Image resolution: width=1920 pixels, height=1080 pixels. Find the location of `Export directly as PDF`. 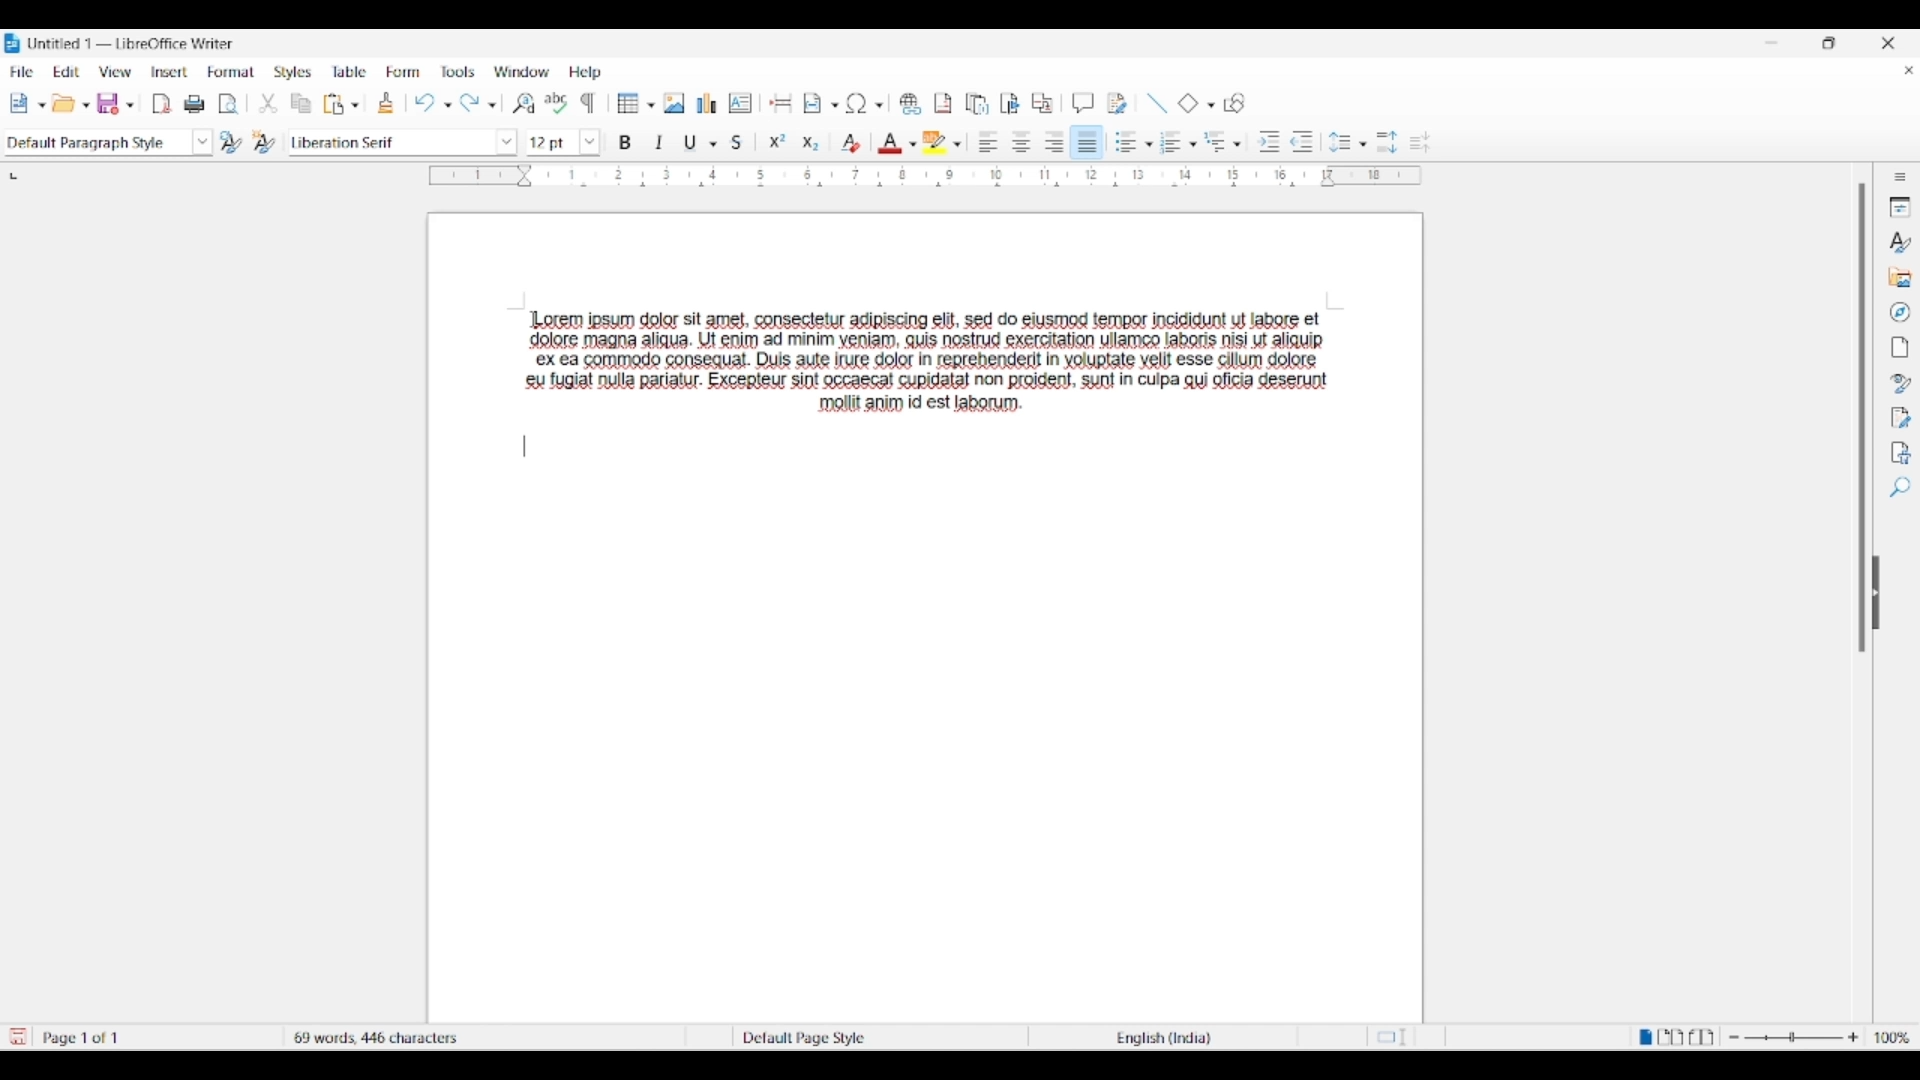

Export directly as PDF is located at coordinates (162, 104).